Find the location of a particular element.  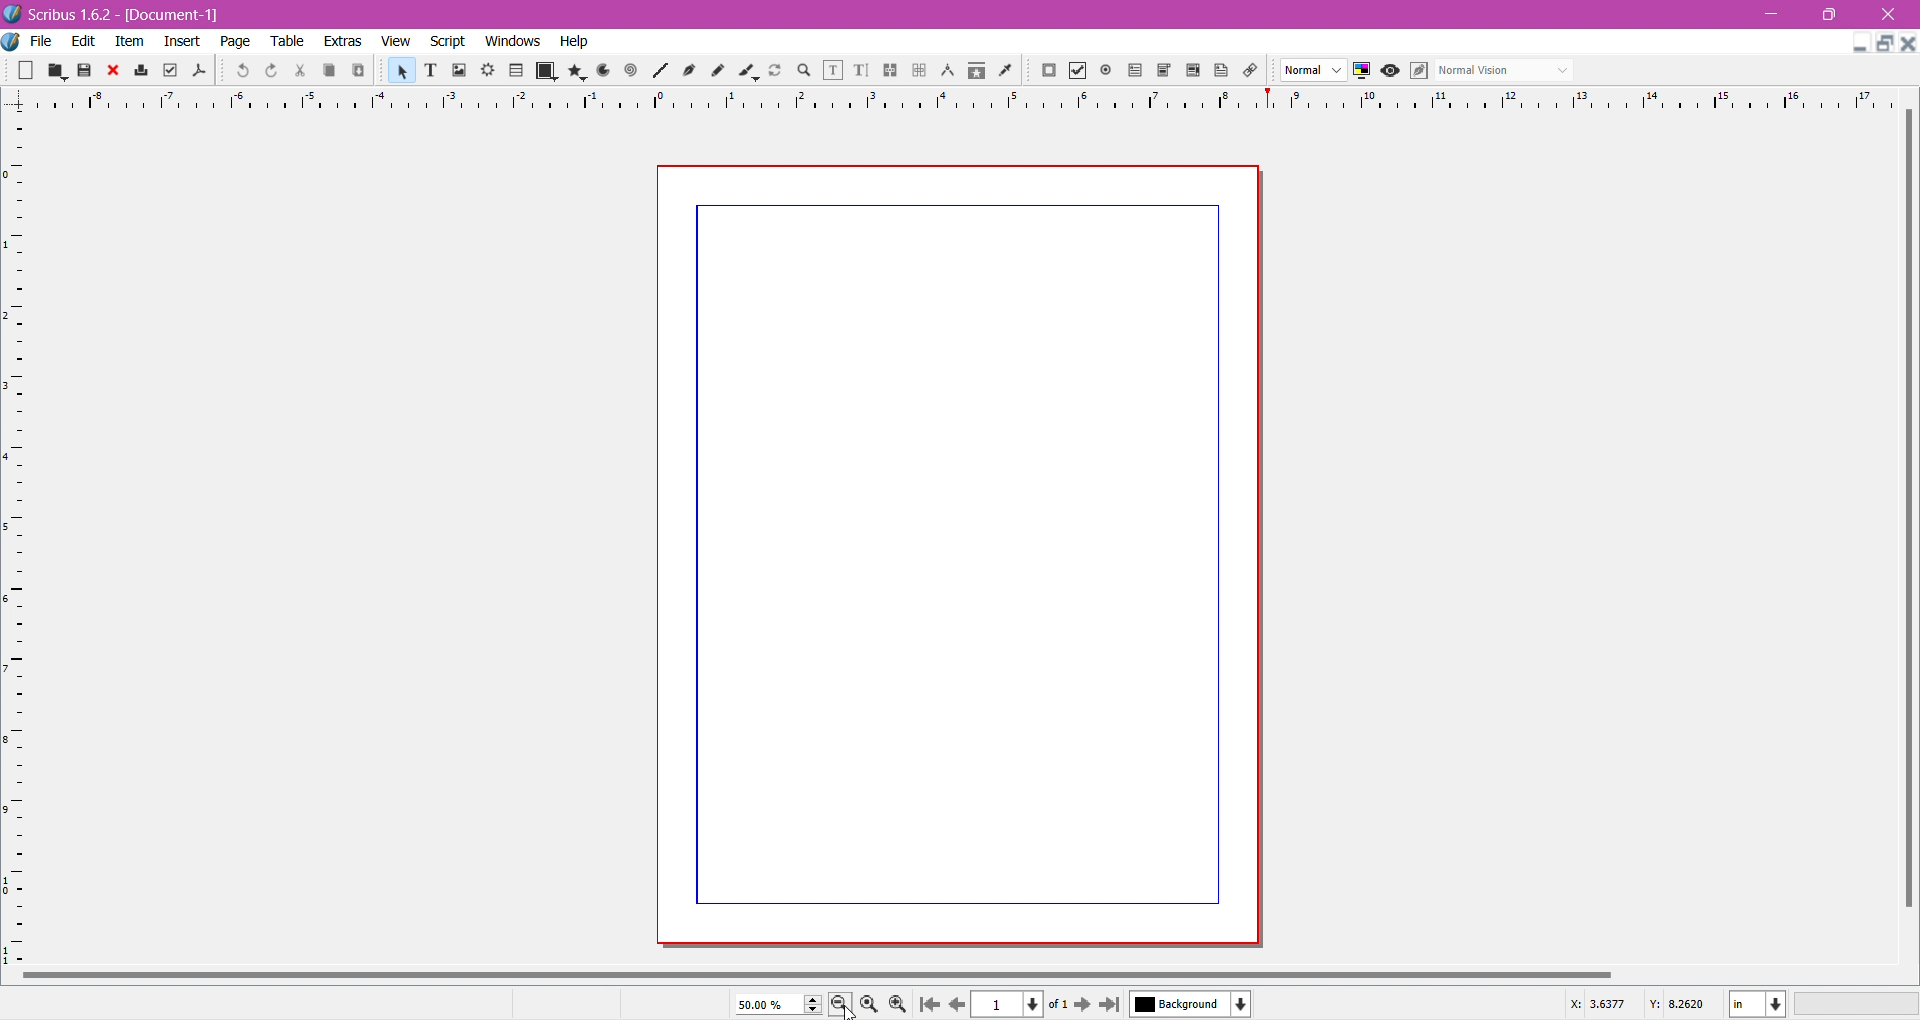

Open is located at coordinates (55, 72).